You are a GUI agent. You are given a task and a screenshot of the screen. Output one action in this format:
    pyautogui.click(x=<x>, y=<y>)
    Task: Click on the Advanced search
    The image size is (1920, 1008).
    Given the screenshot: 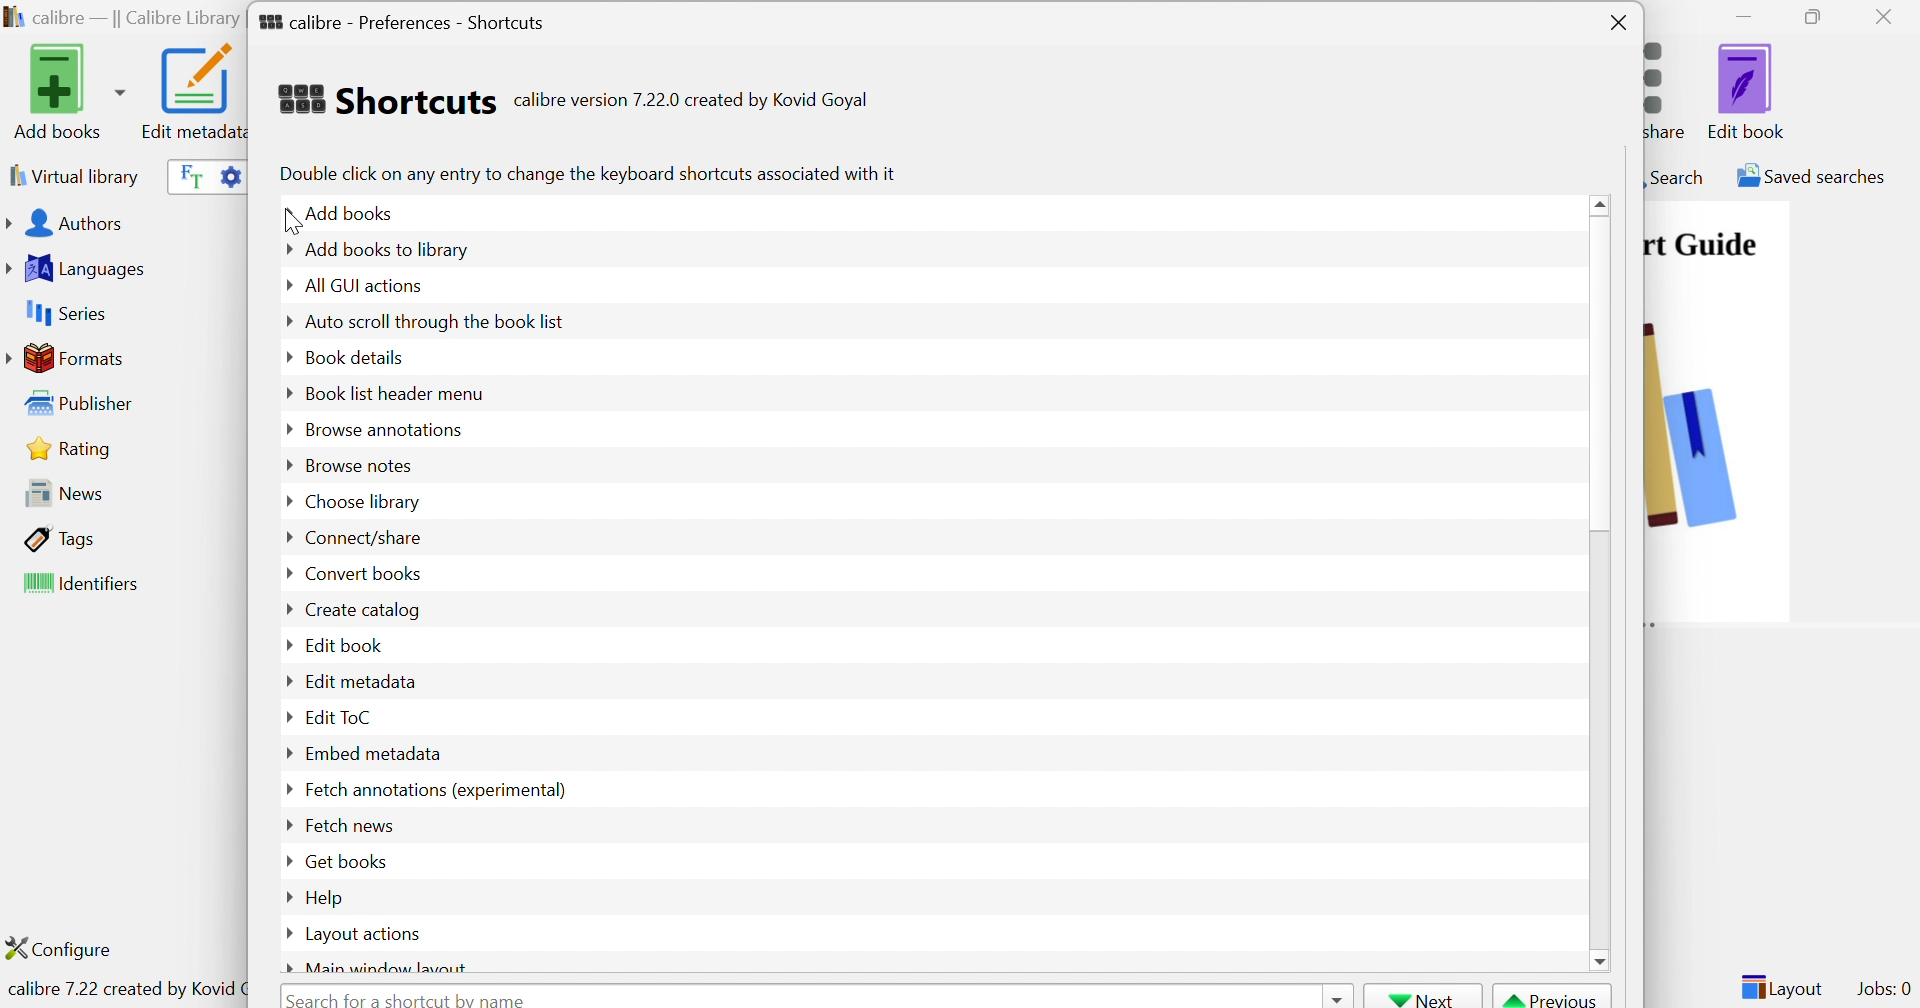 What is the action you would take?
    pyautogui.click(x=229, y=174)
    